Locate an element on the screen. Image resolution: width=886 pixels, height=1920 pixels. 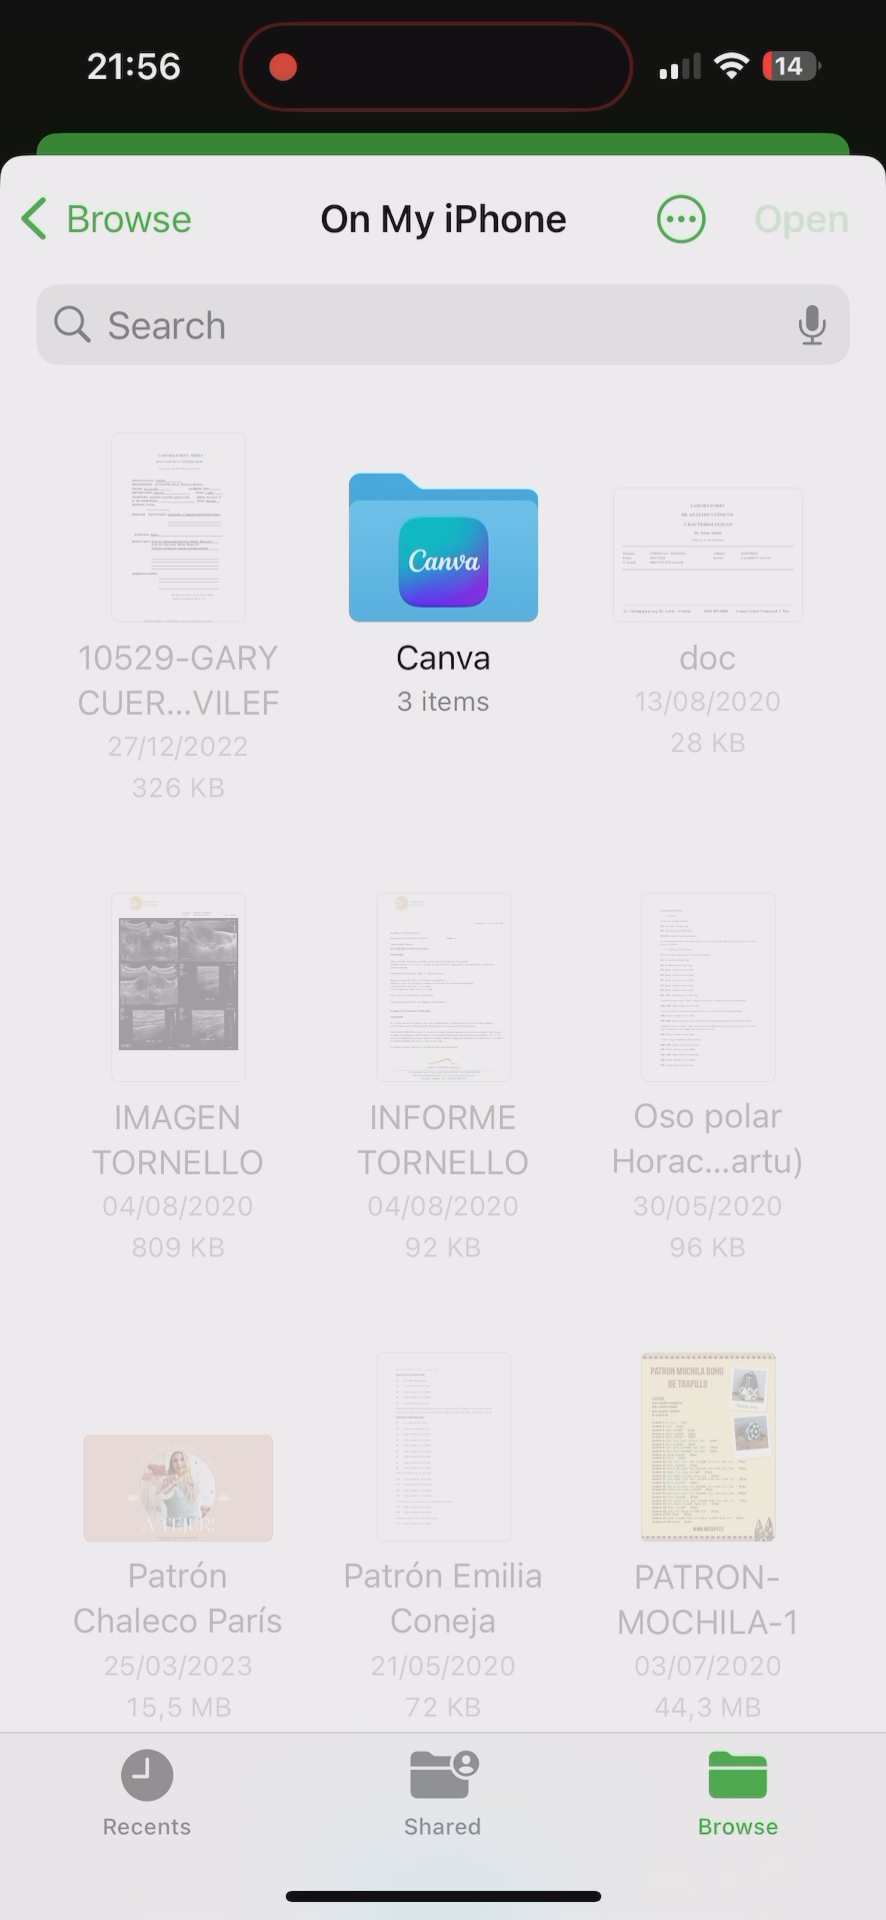
voice search is located at coordinates (821, 321).